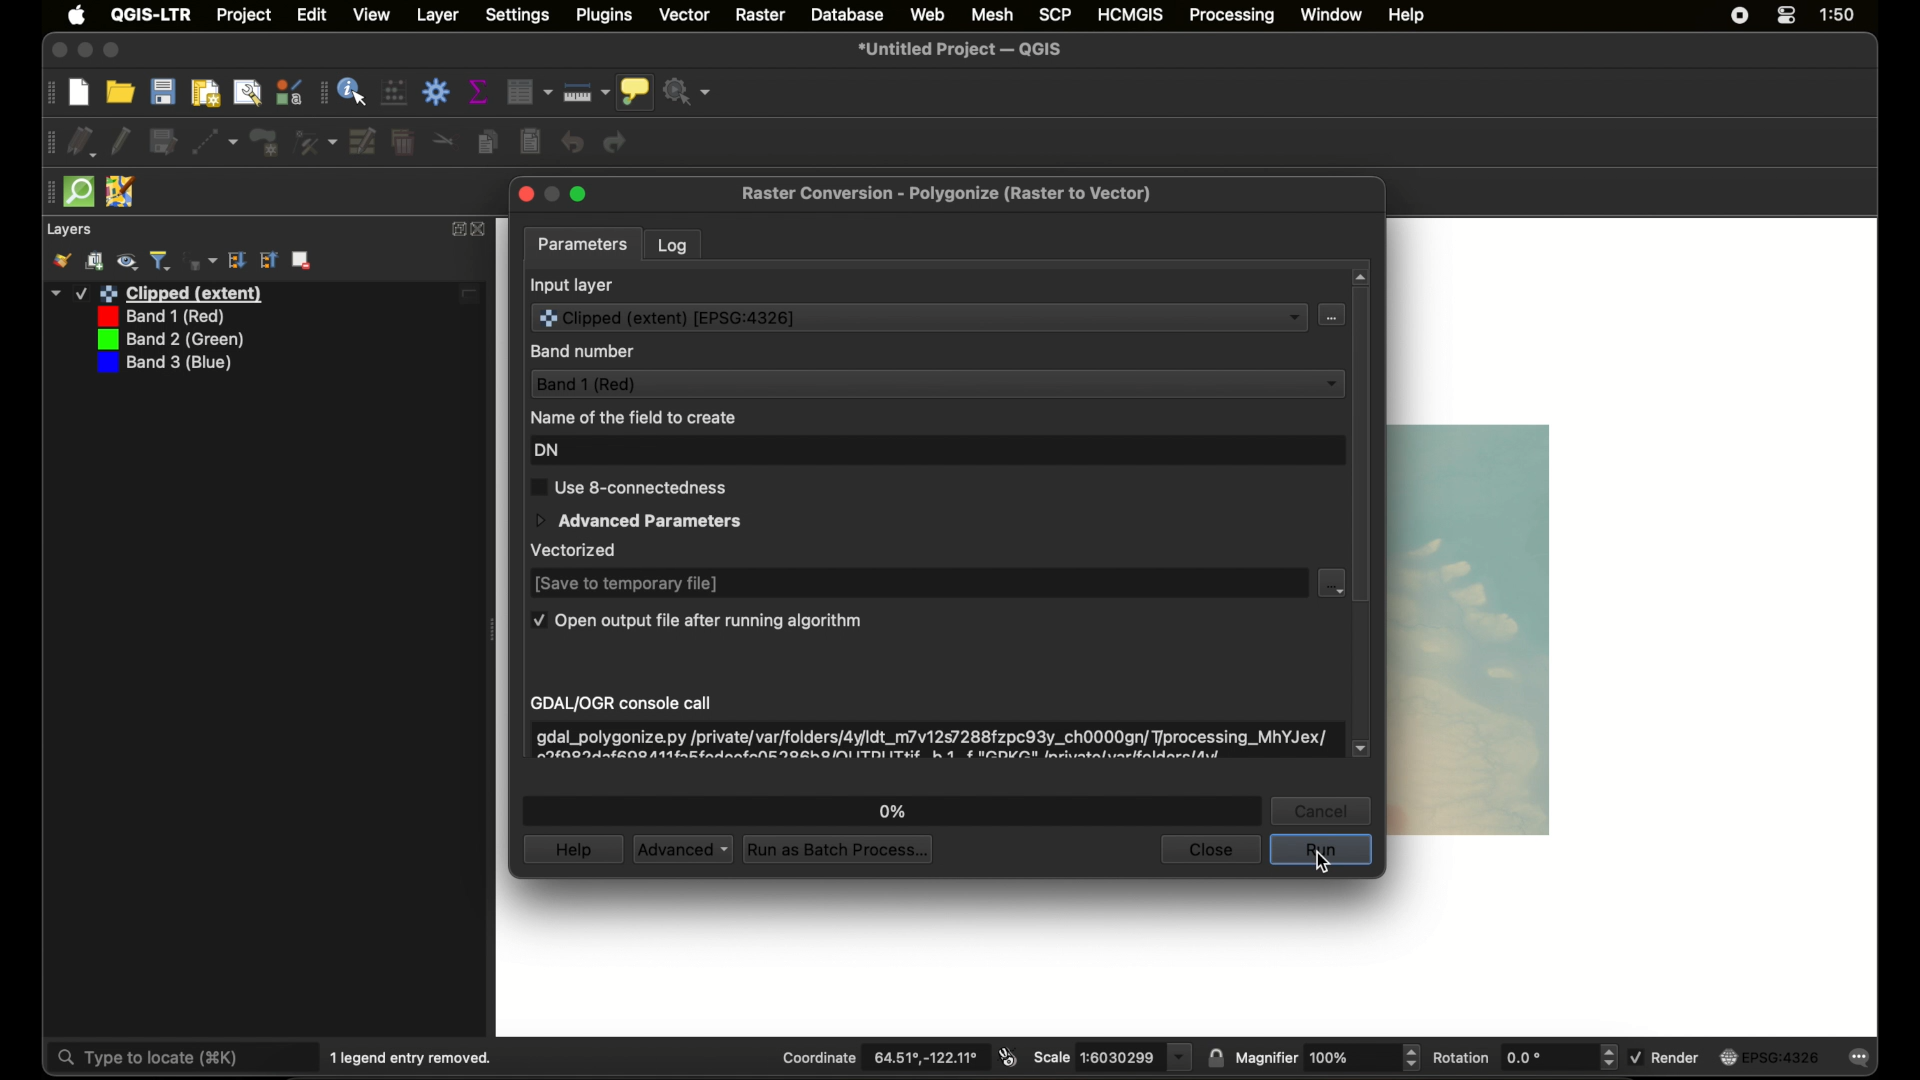 The image size is (1920, 1080). Describe the element at coordinates (617, 142) in the screenshot. I see `redo` at that location.